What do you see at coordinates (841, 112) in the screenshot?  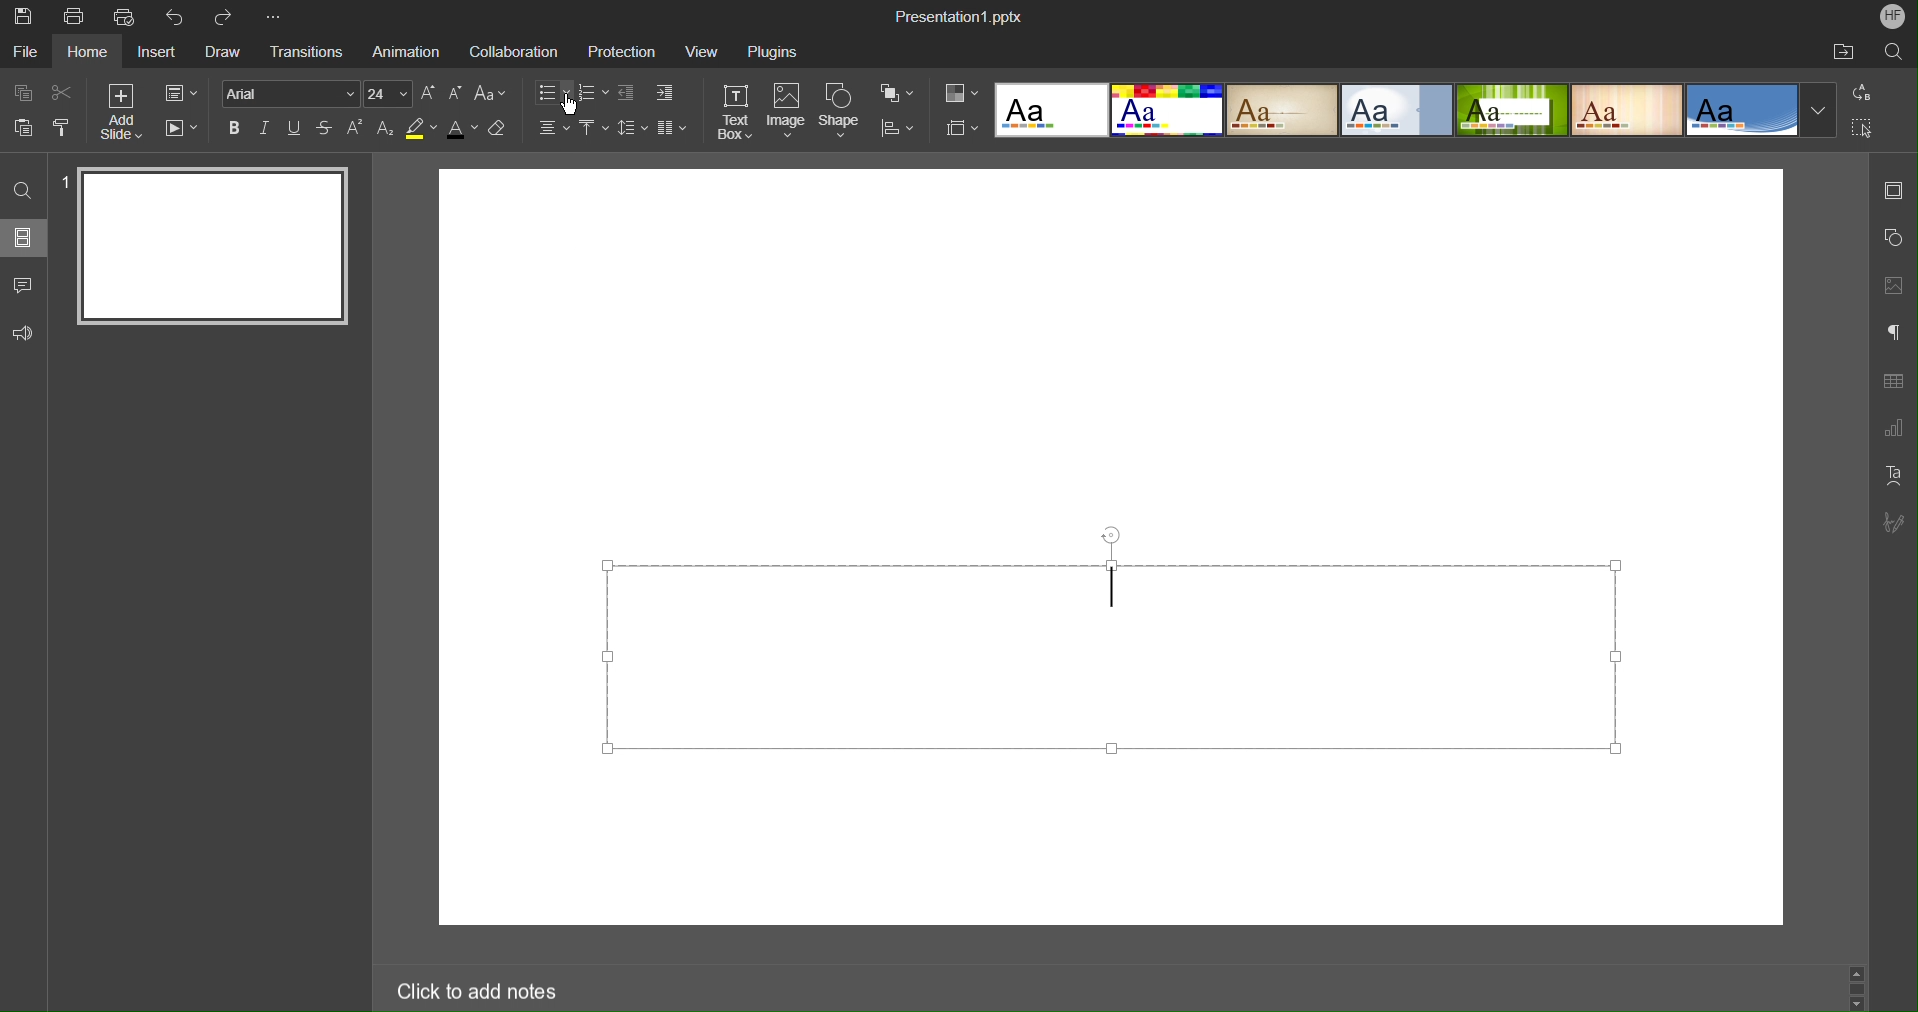 I see `Shape` at bounding box center [841, 112].